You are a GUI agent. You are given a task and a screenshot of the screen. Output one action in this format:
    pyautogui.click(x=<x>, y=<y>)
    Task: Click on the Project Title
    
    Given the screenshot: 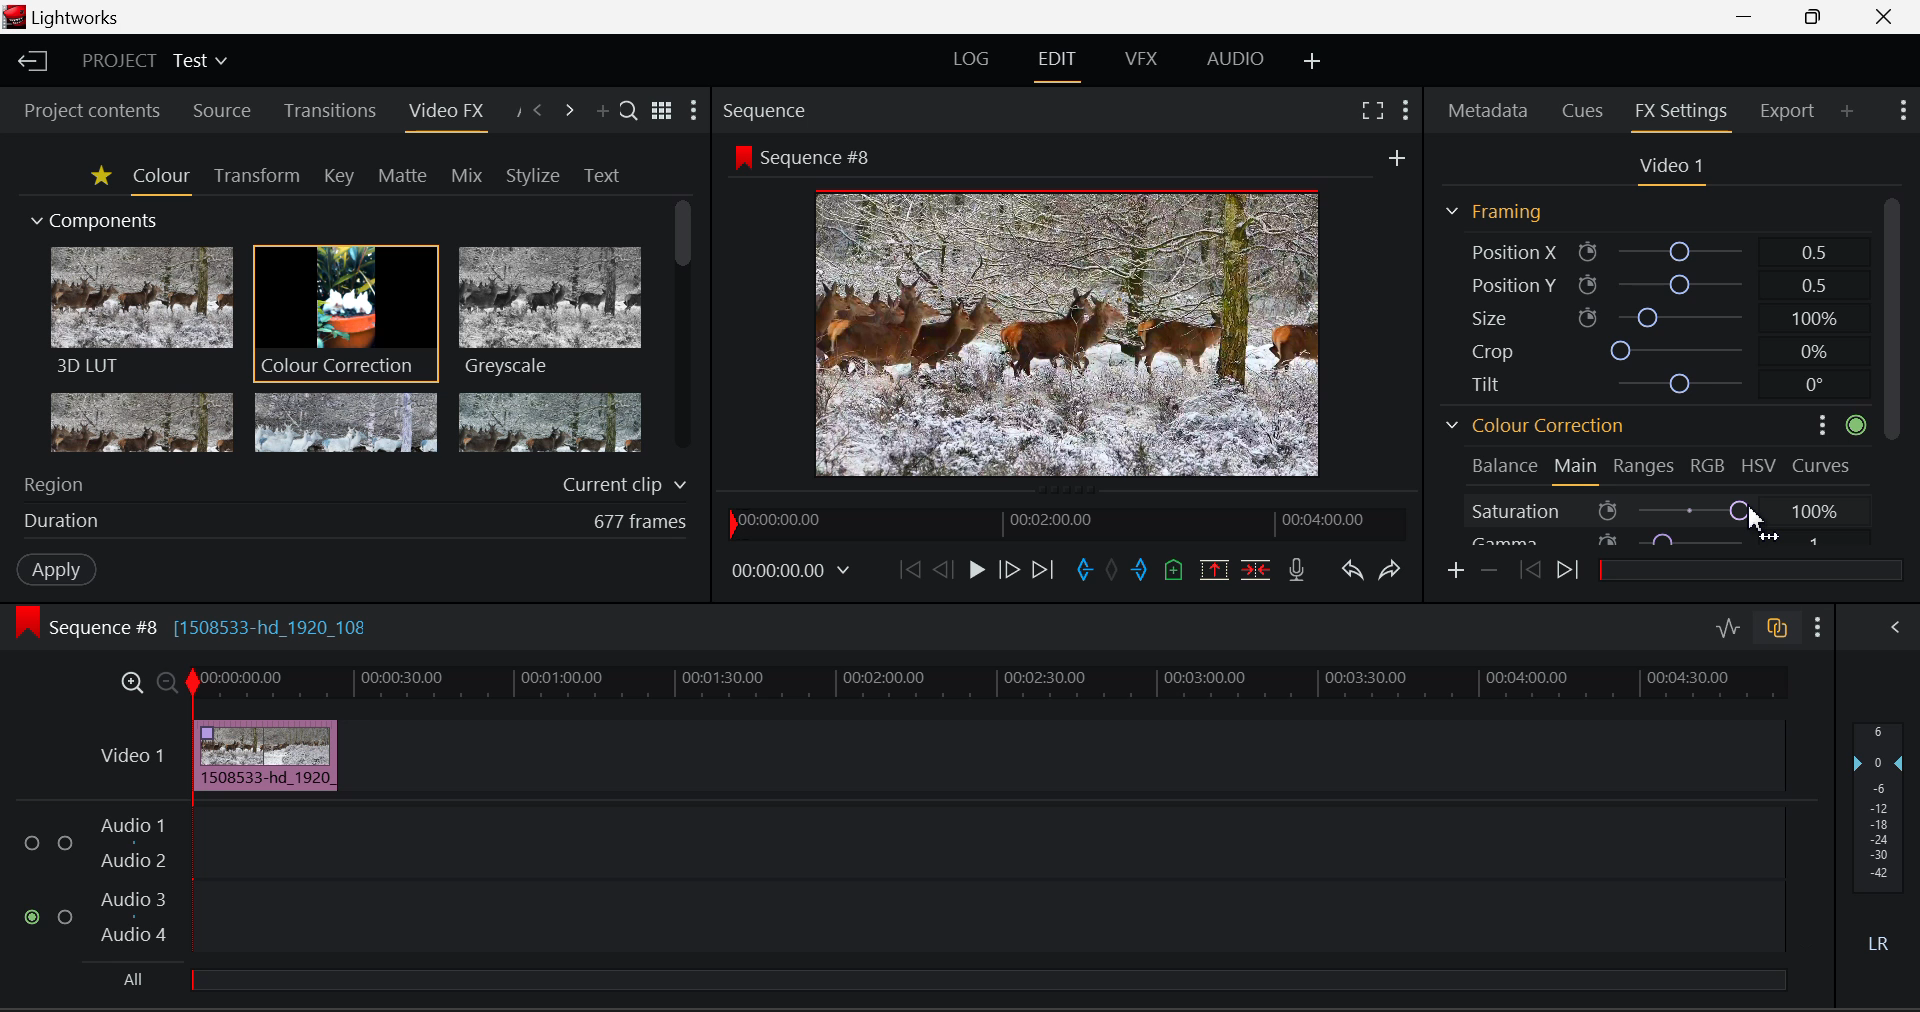 What is the action you would take?
    pyautogui.click(x=152, y=61)
    